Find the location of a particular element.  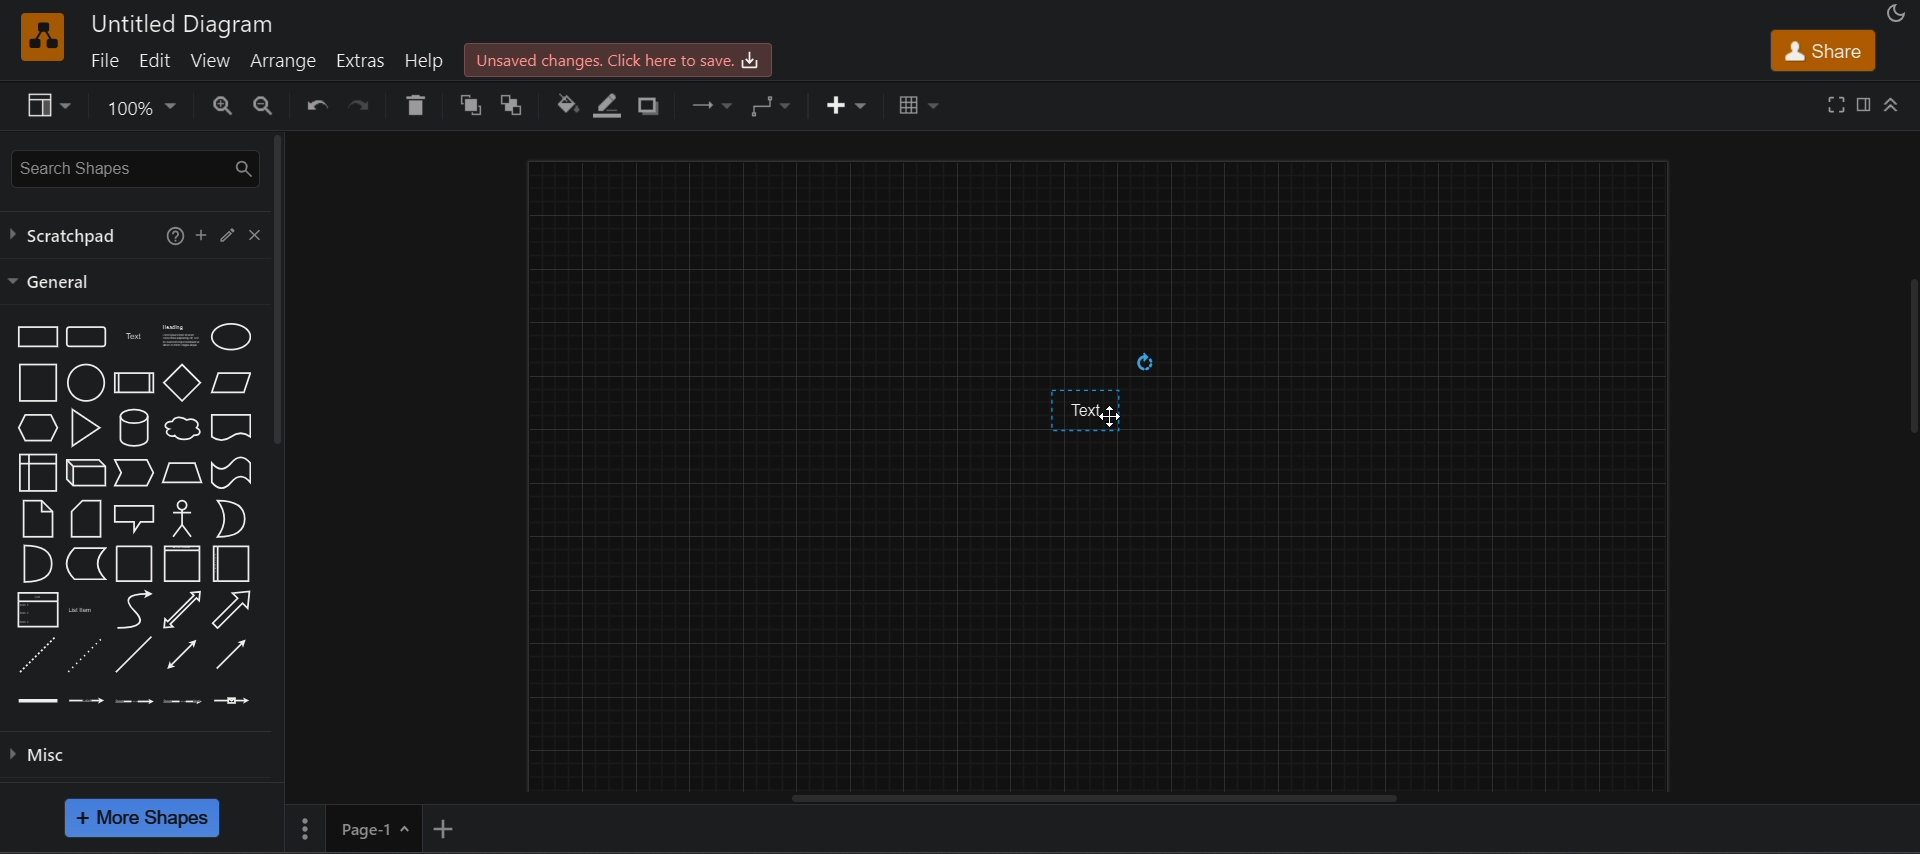

fullscreen is located at coordinates (1836, 104).